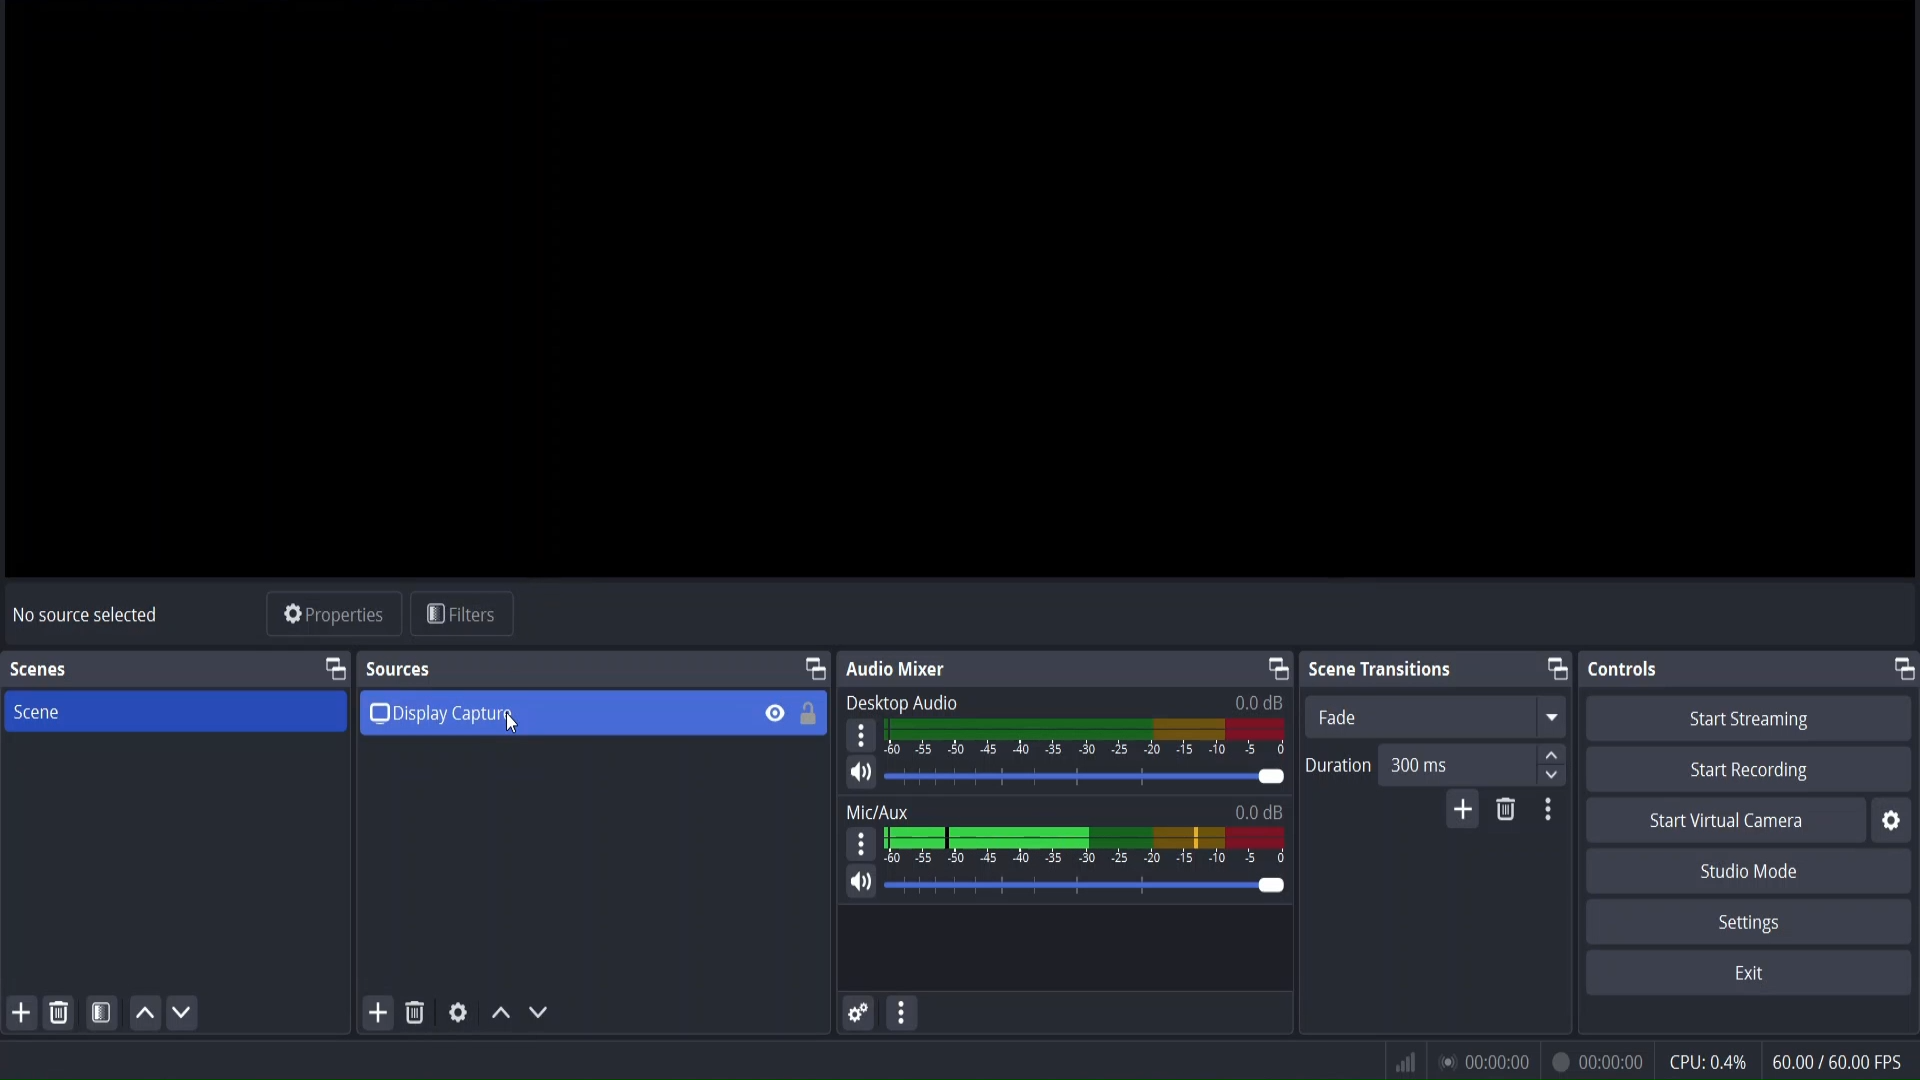  I want to click on studio mode, so click(1753, 871).